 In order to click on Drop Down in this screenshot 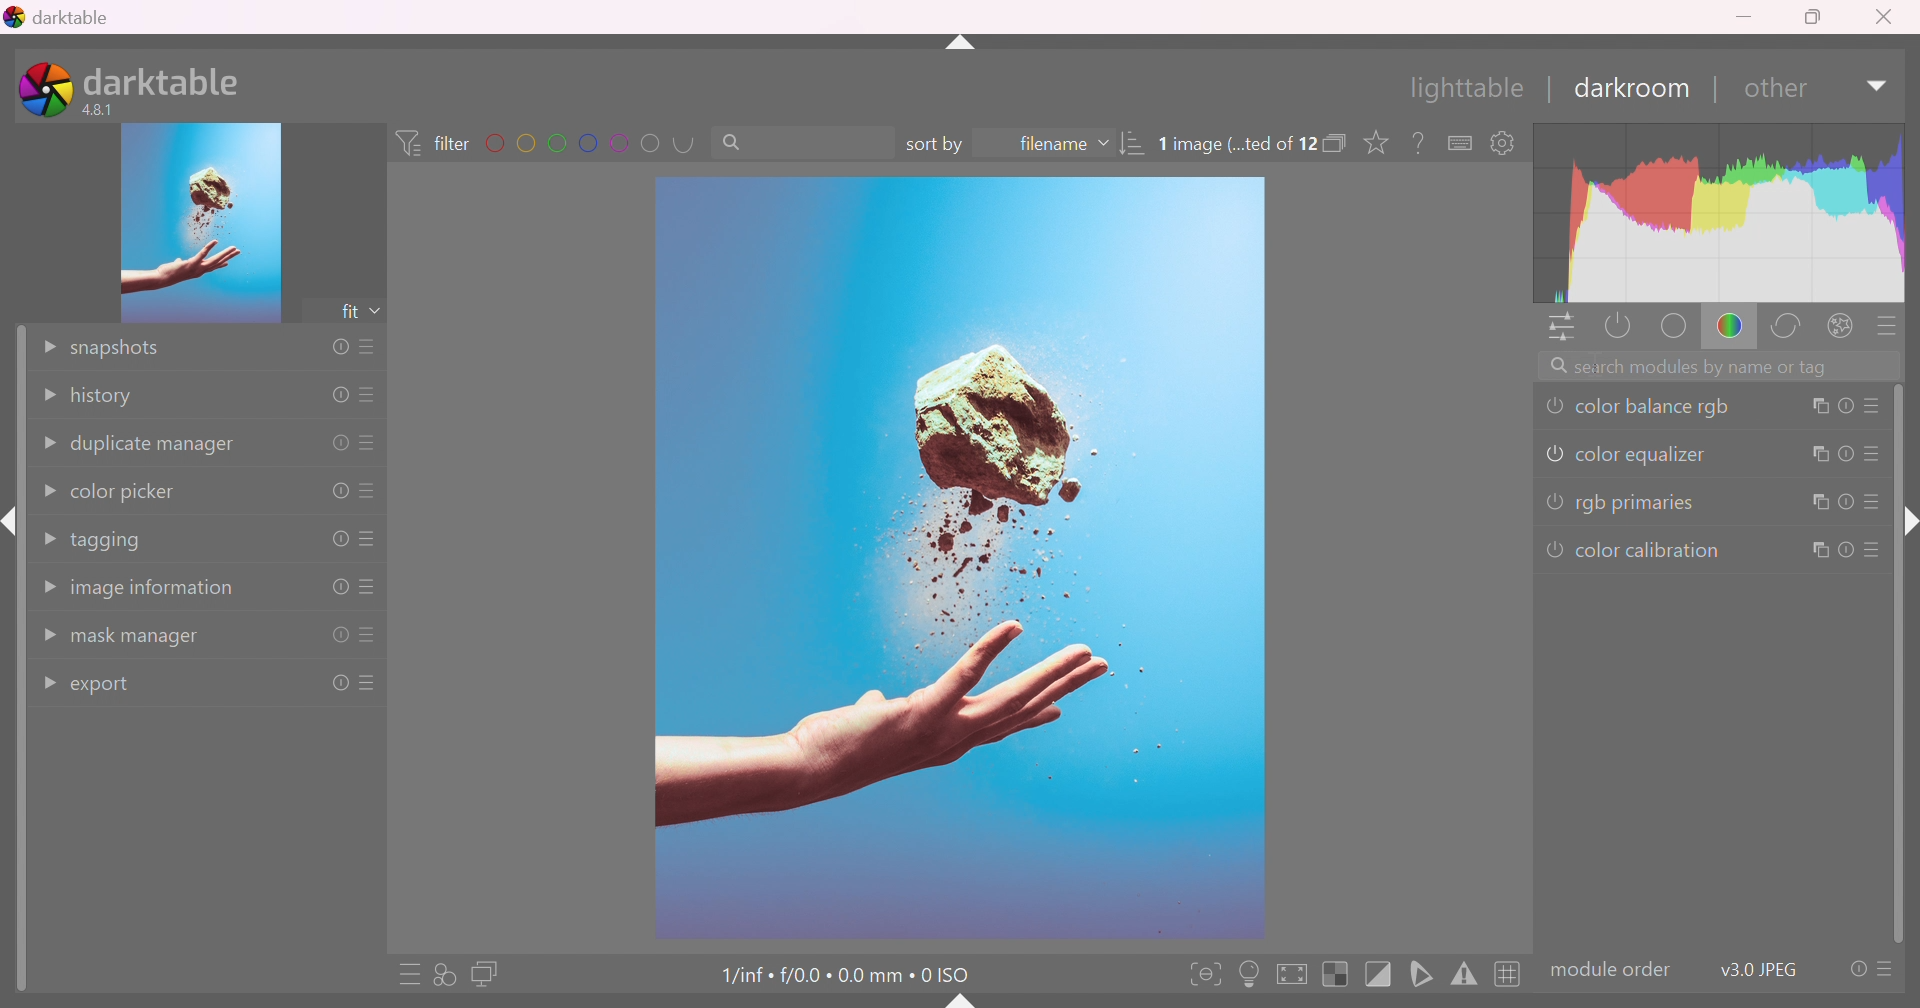, I will do `click(47, 397)`.